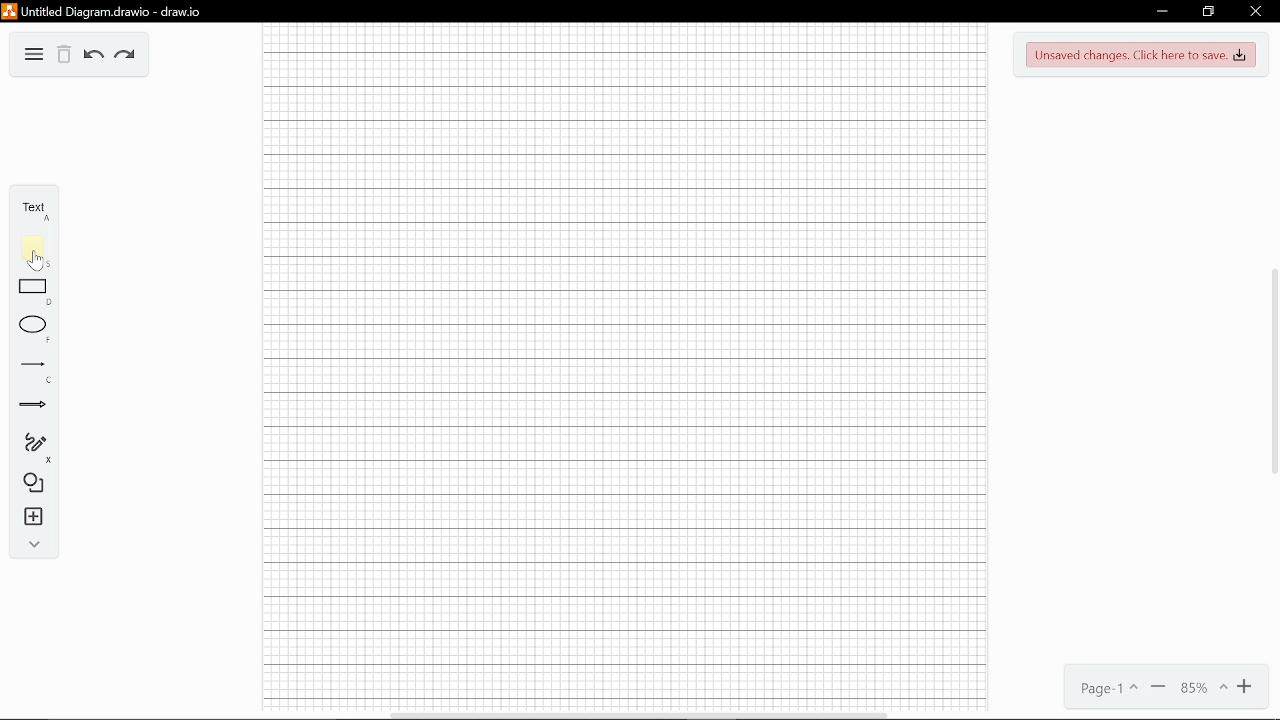 The height and width of the screenshot is (720, 1280). What do you see at coordinates (34, 443) in the screenshot?
I see `Freehand` at bounding box center [34, 443].